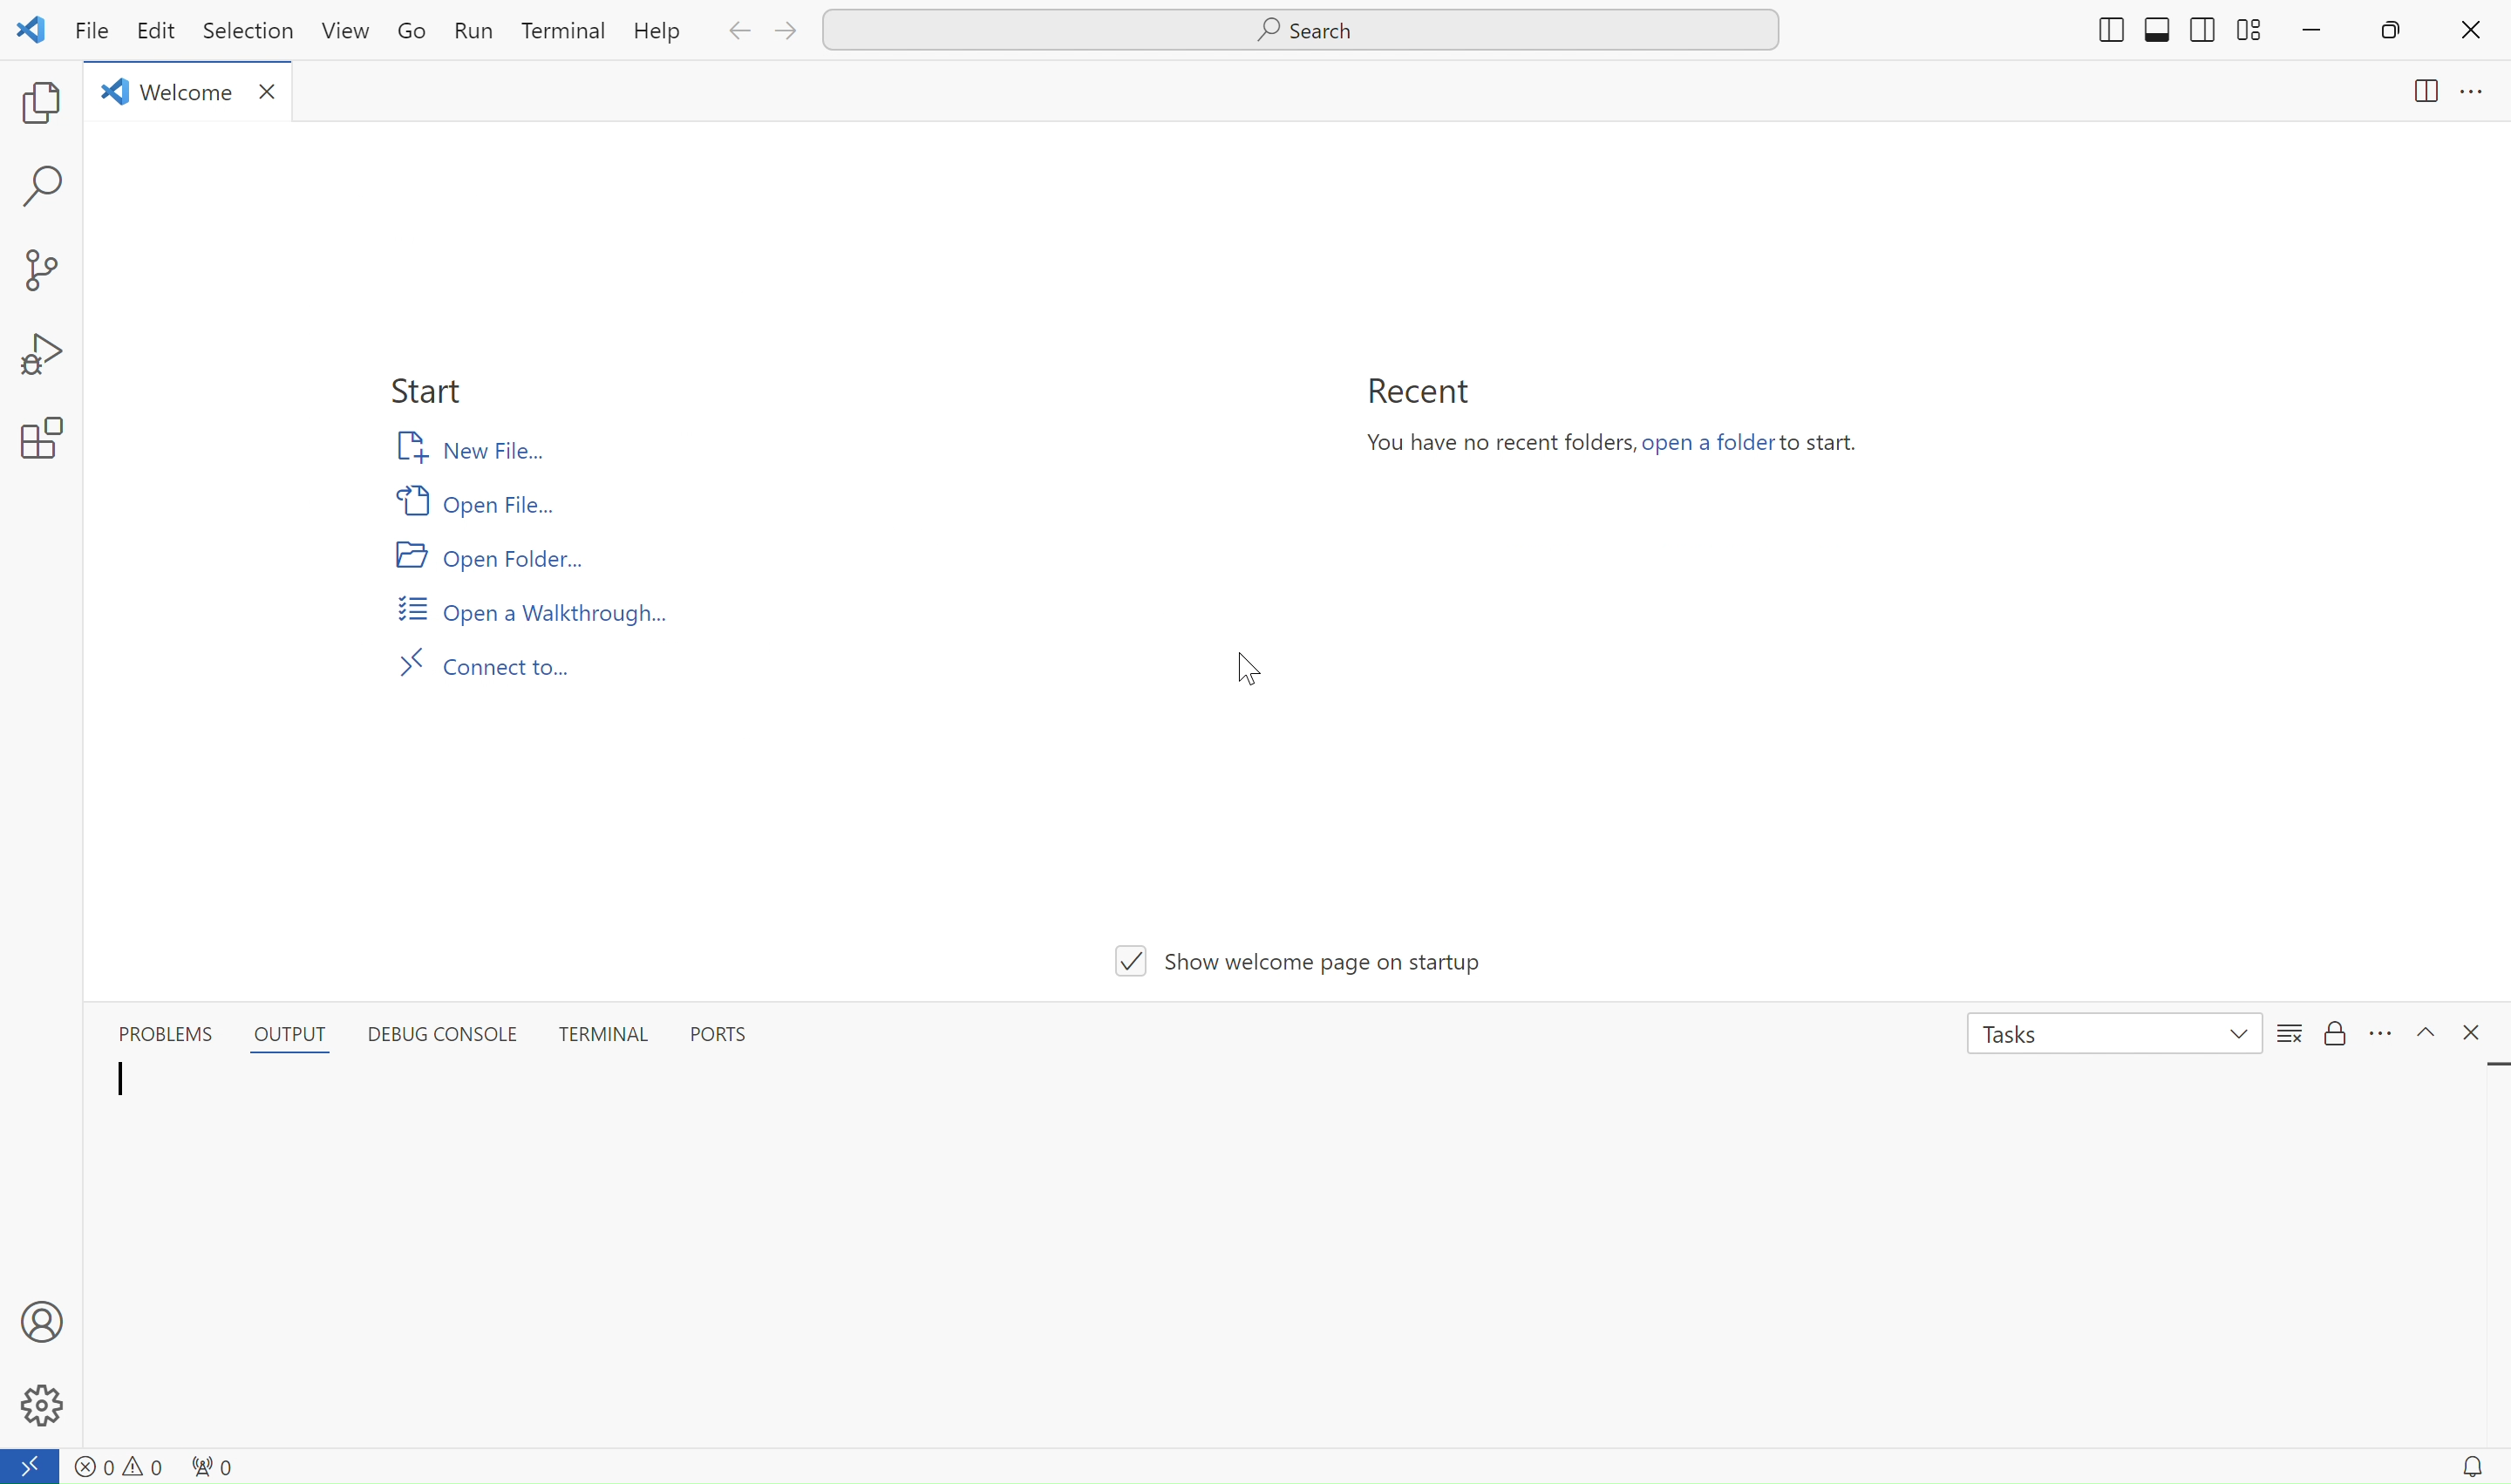 The image size is (2511, 1484). What do you see at coordinates (108, 98) in the screenshot?
I see `logo` at bounding box center [108, 98].